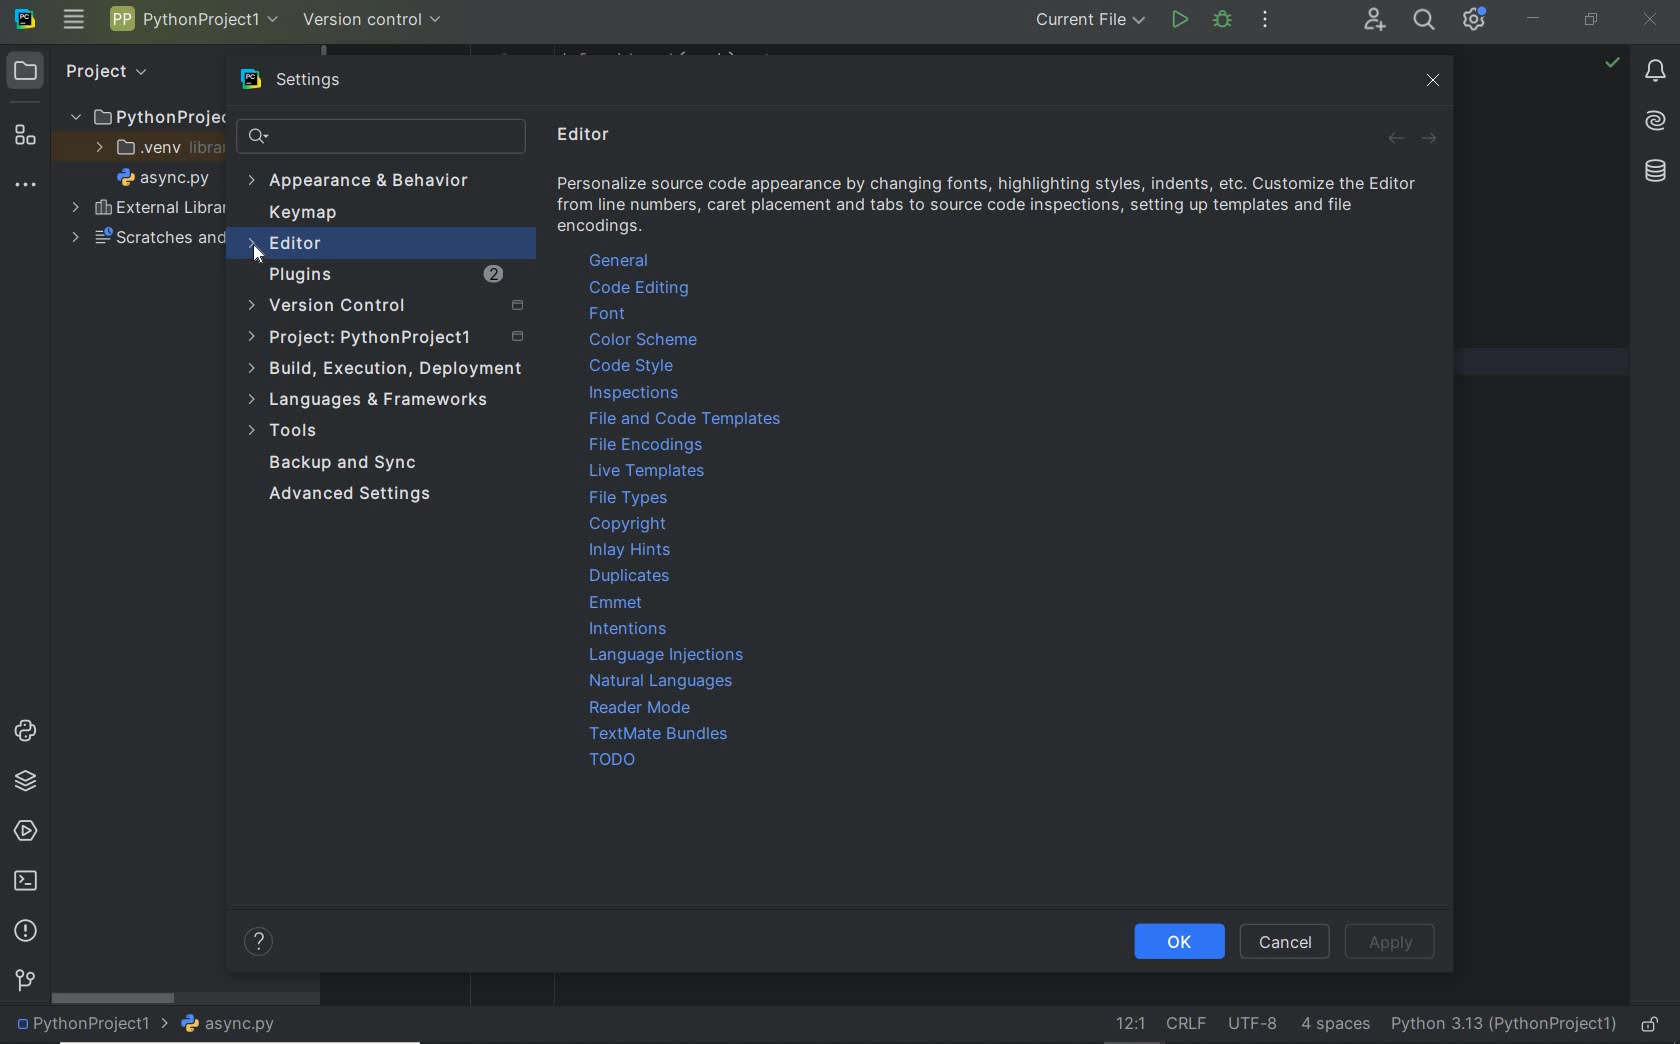 This screenshot has width=1680, height=1044. What do you see at coordinates (345, 462) in the screenshot?
I see `Backup and Sync` at bounding box center [345, 462].